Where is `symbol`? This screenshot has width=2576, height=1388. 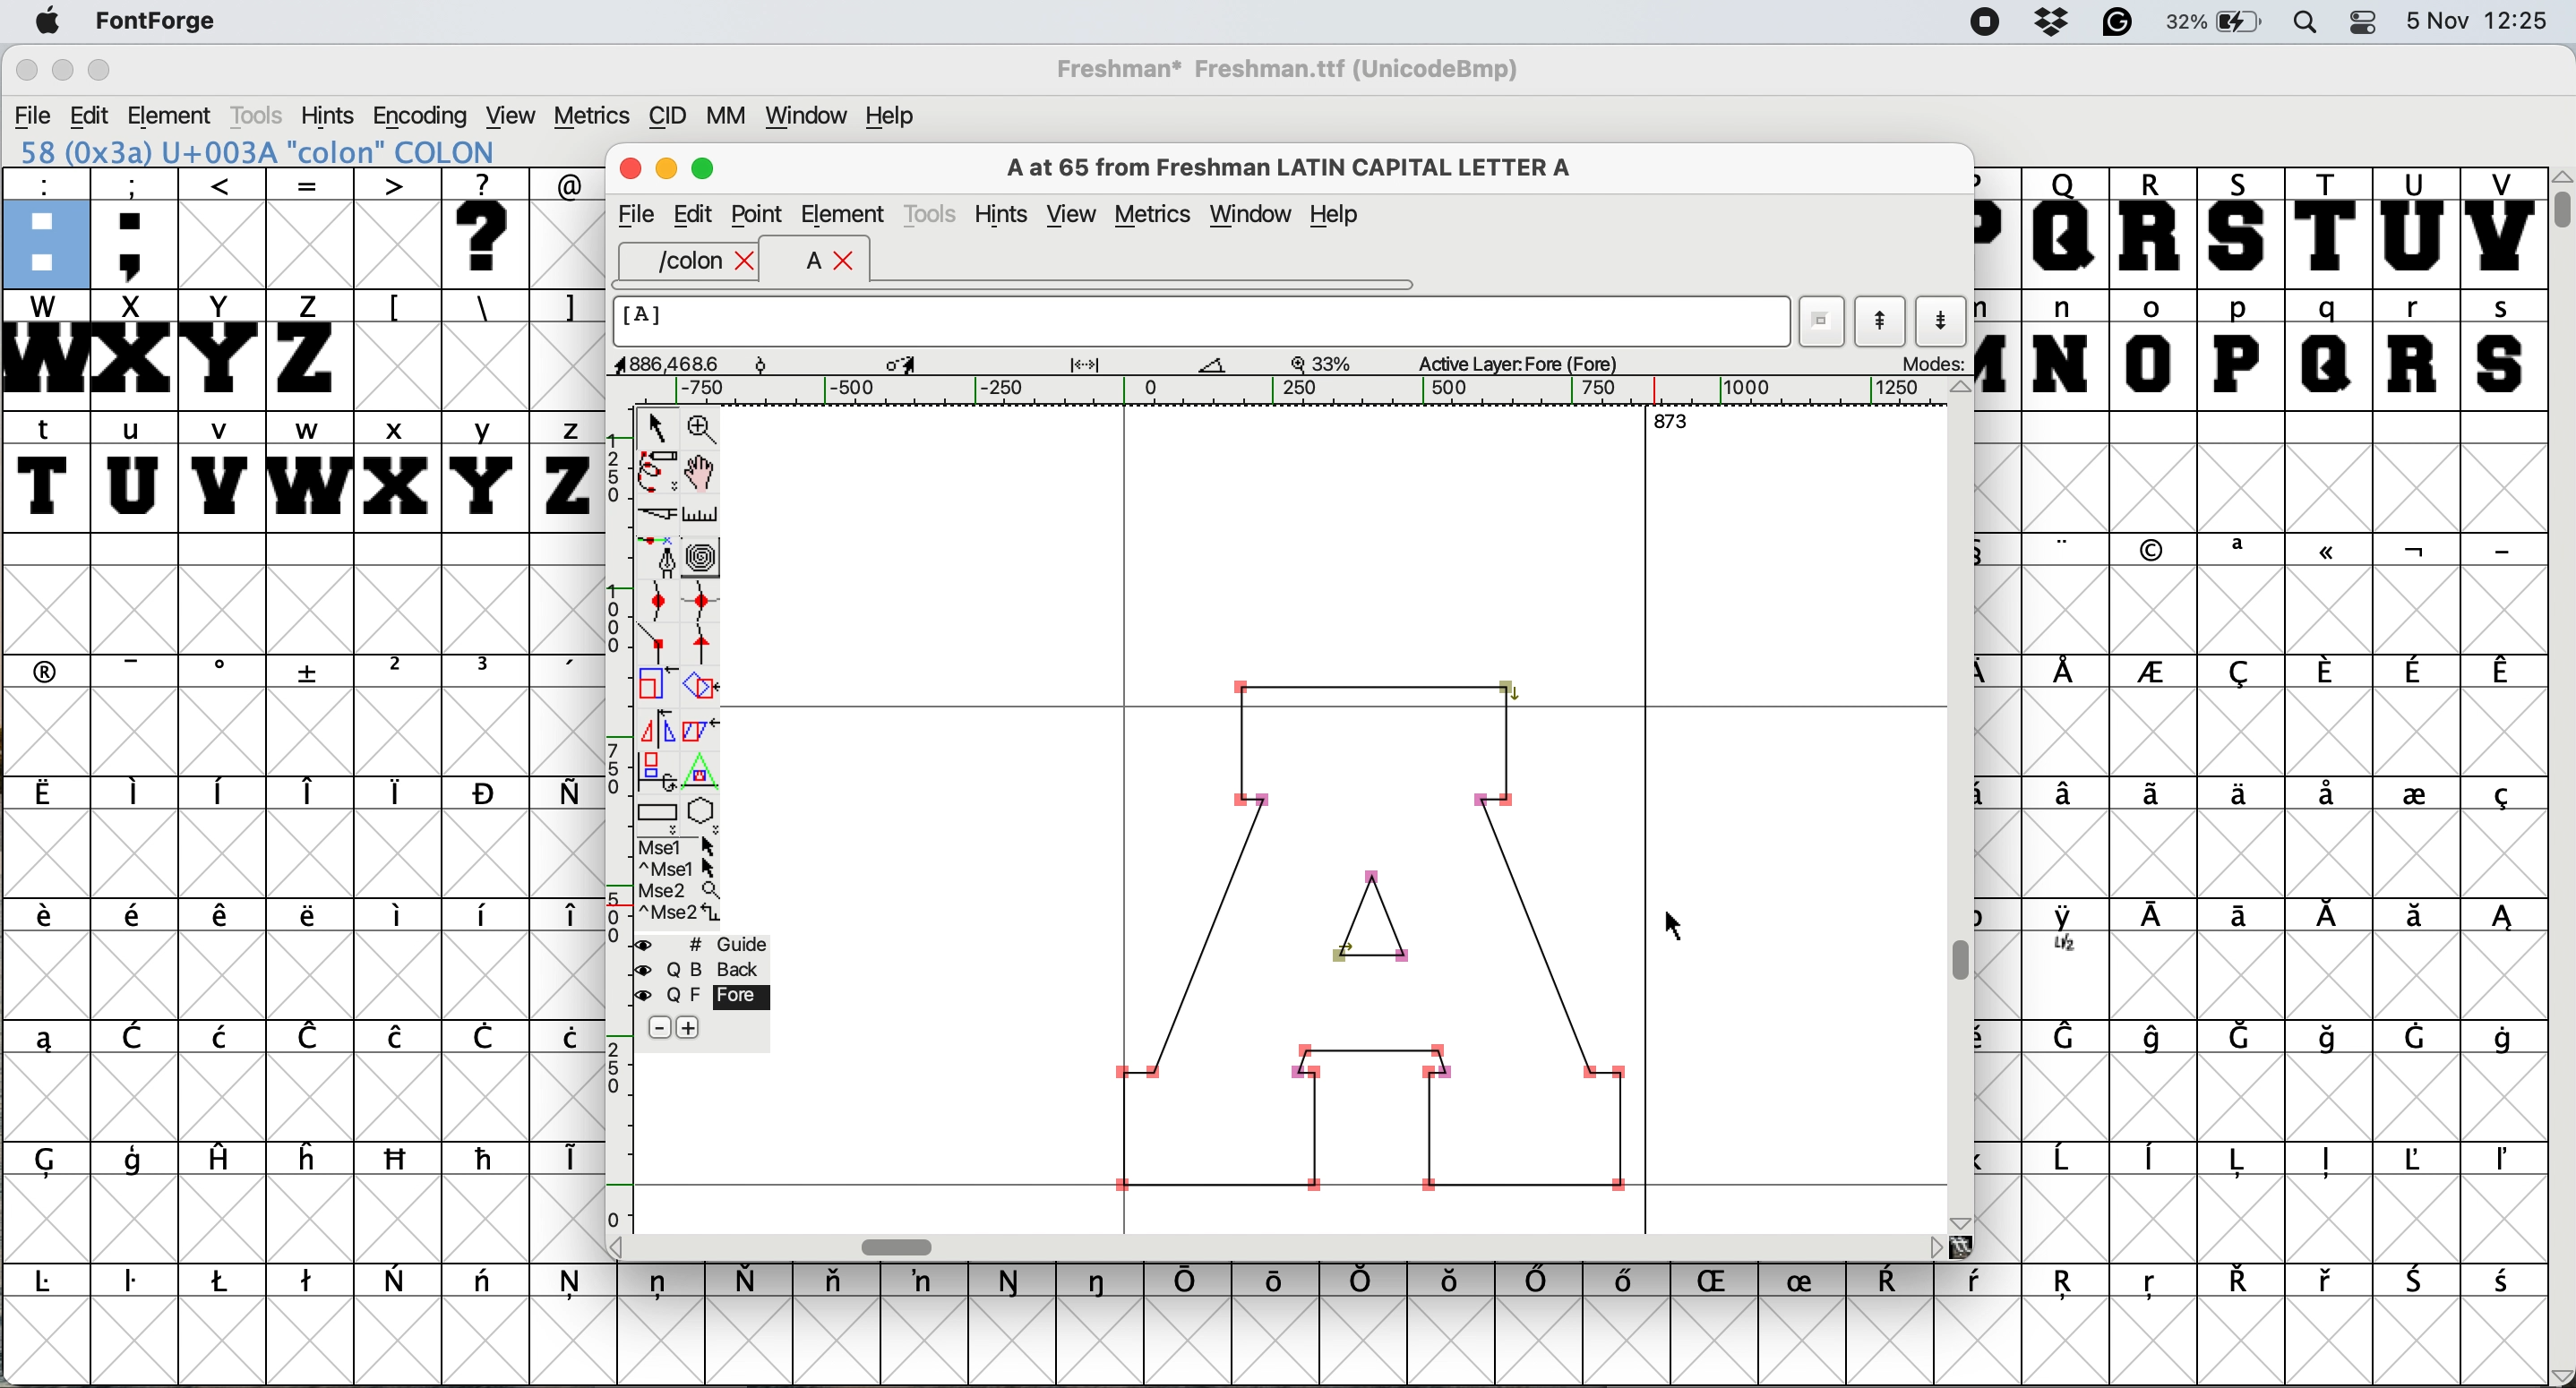
symbol is located at coordinates (1013, 1281).